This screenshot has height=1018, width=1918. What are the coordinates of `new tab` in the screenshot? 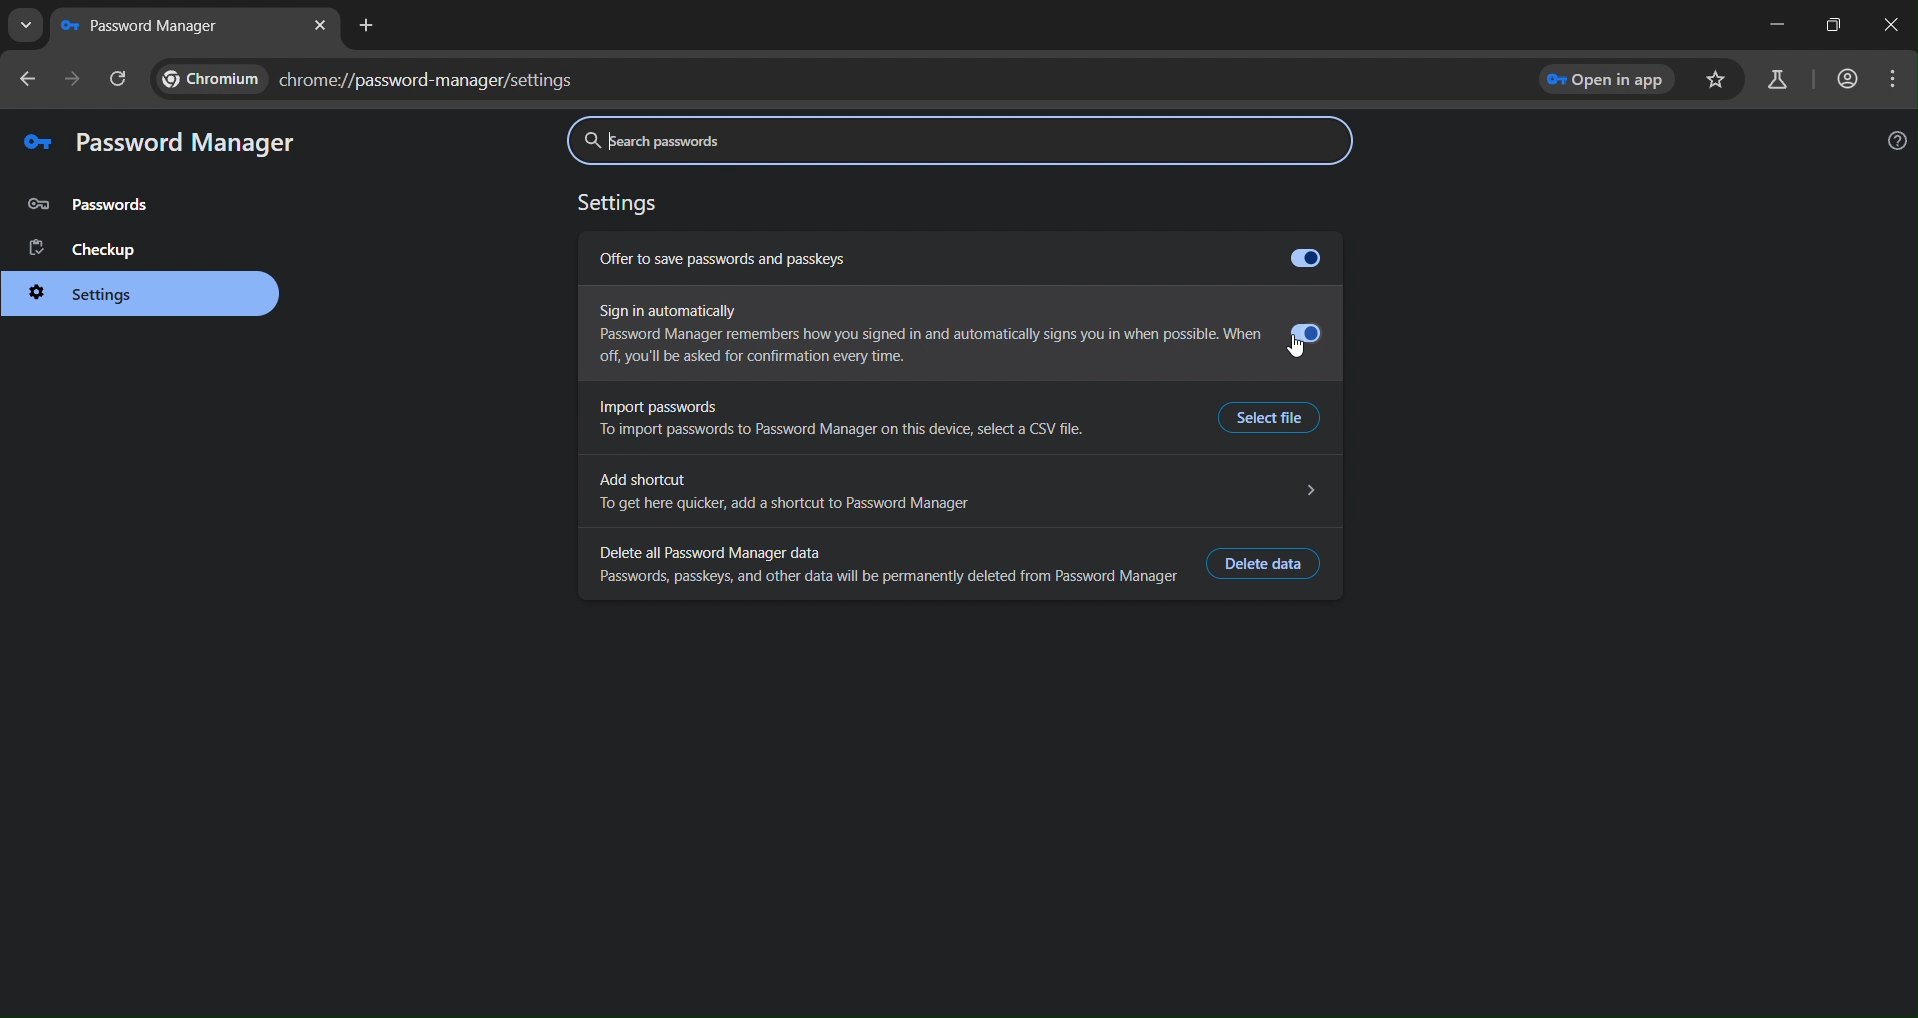 It's located at (370, 26).